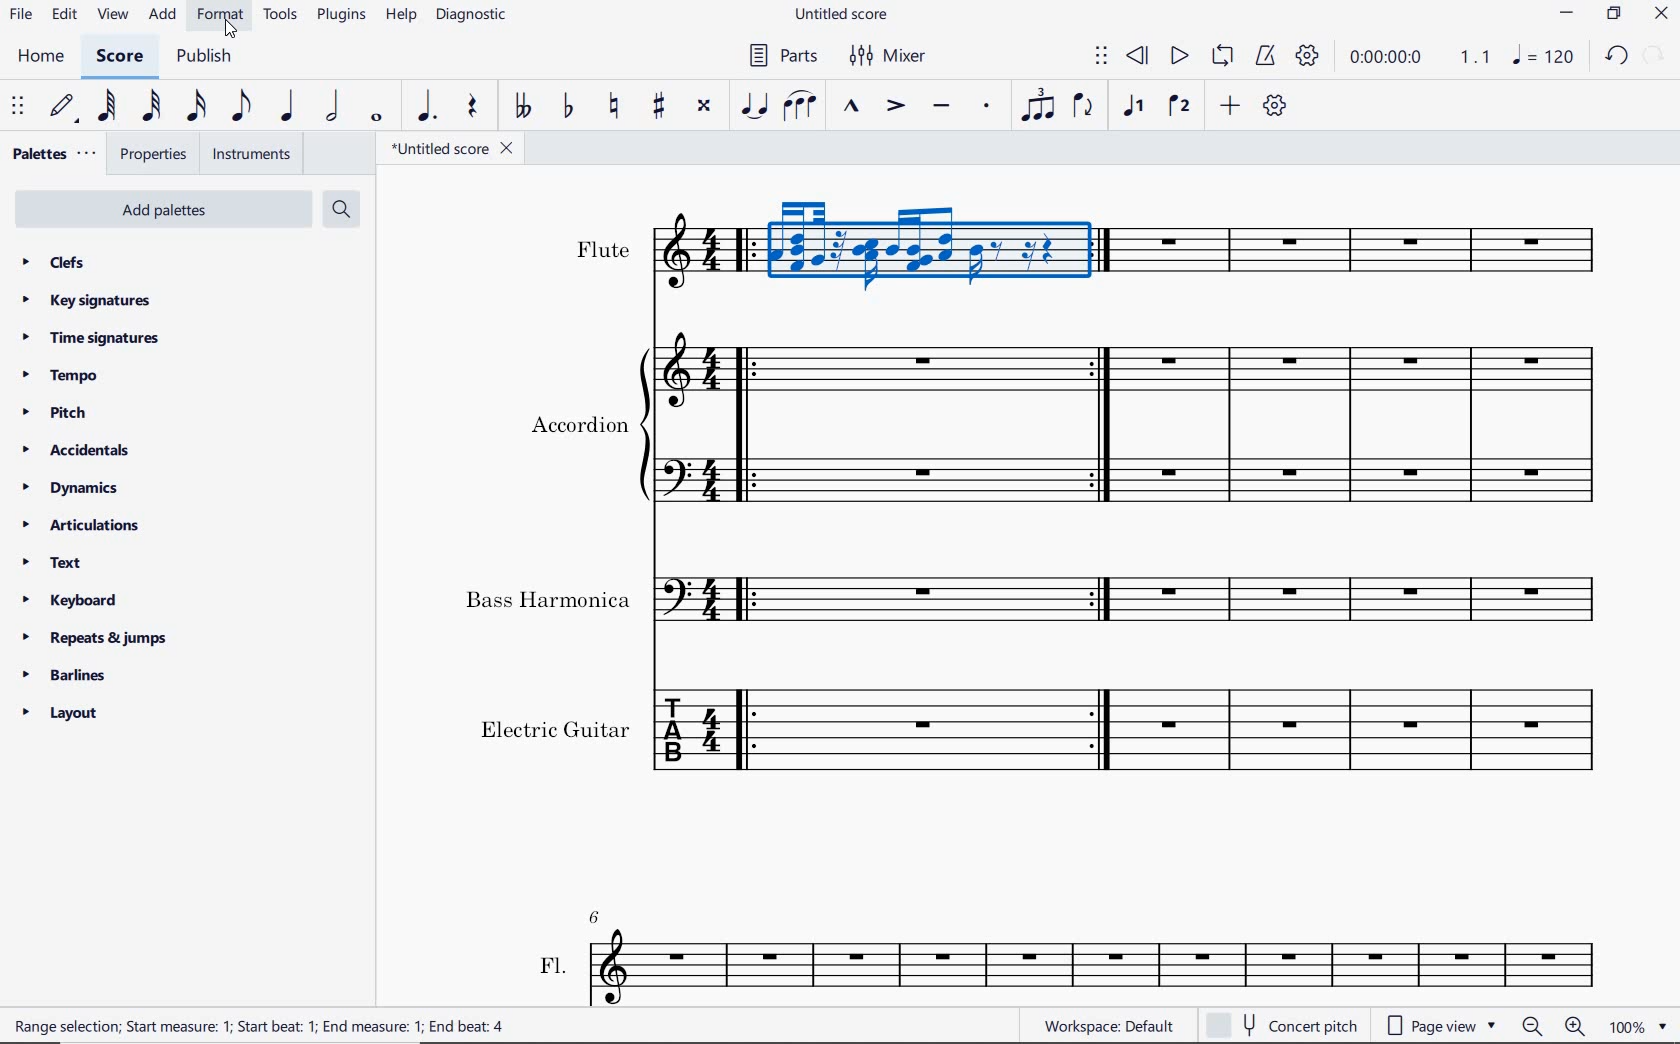 The height and width of the screenshot is (1044, 1680). Describe the element at coordinates (1307, 54) in the screenshot. I see `playback settings` at that location.